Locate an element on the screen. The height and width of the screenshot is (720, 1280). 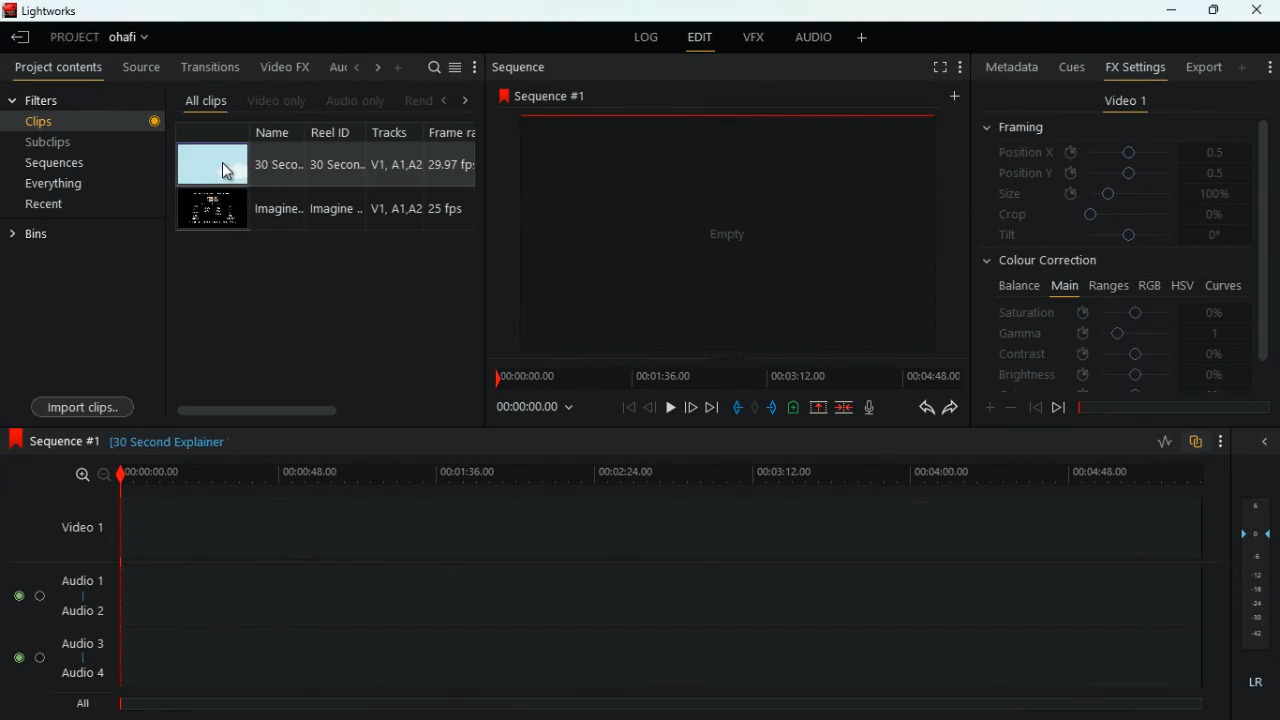
Timeline is located at coordinates (663, 705).